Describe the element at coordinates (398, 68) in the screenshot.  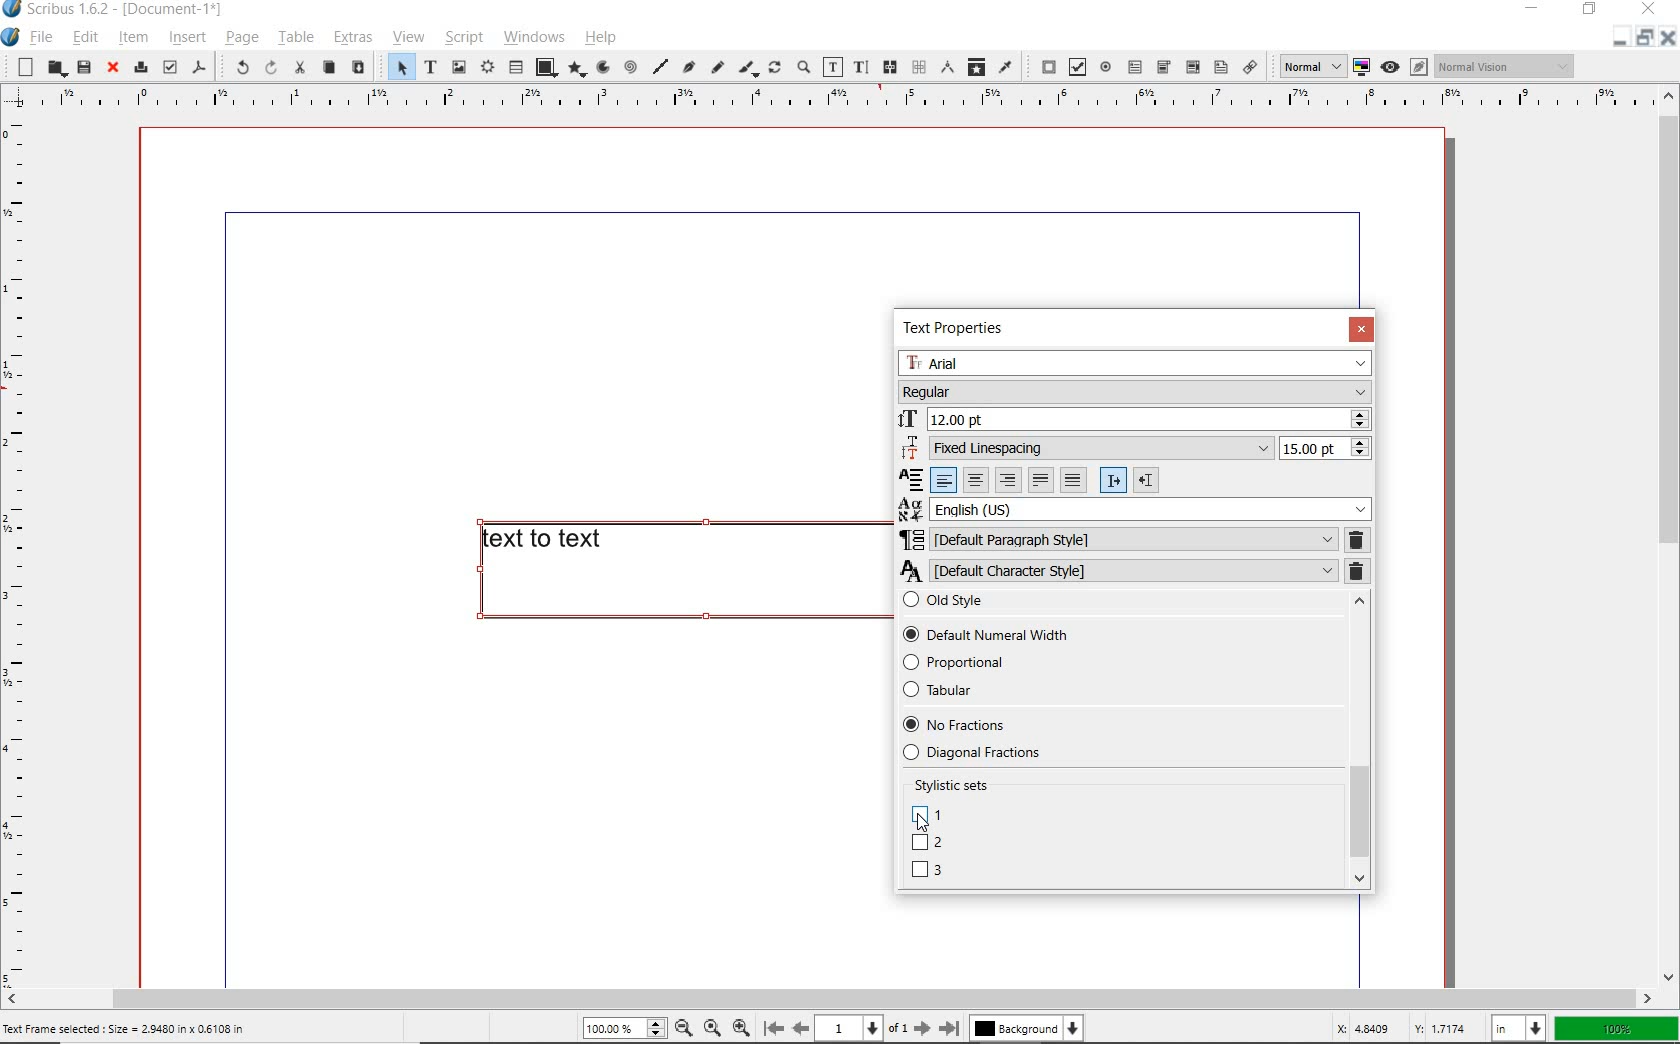
I see `select item` at that location.